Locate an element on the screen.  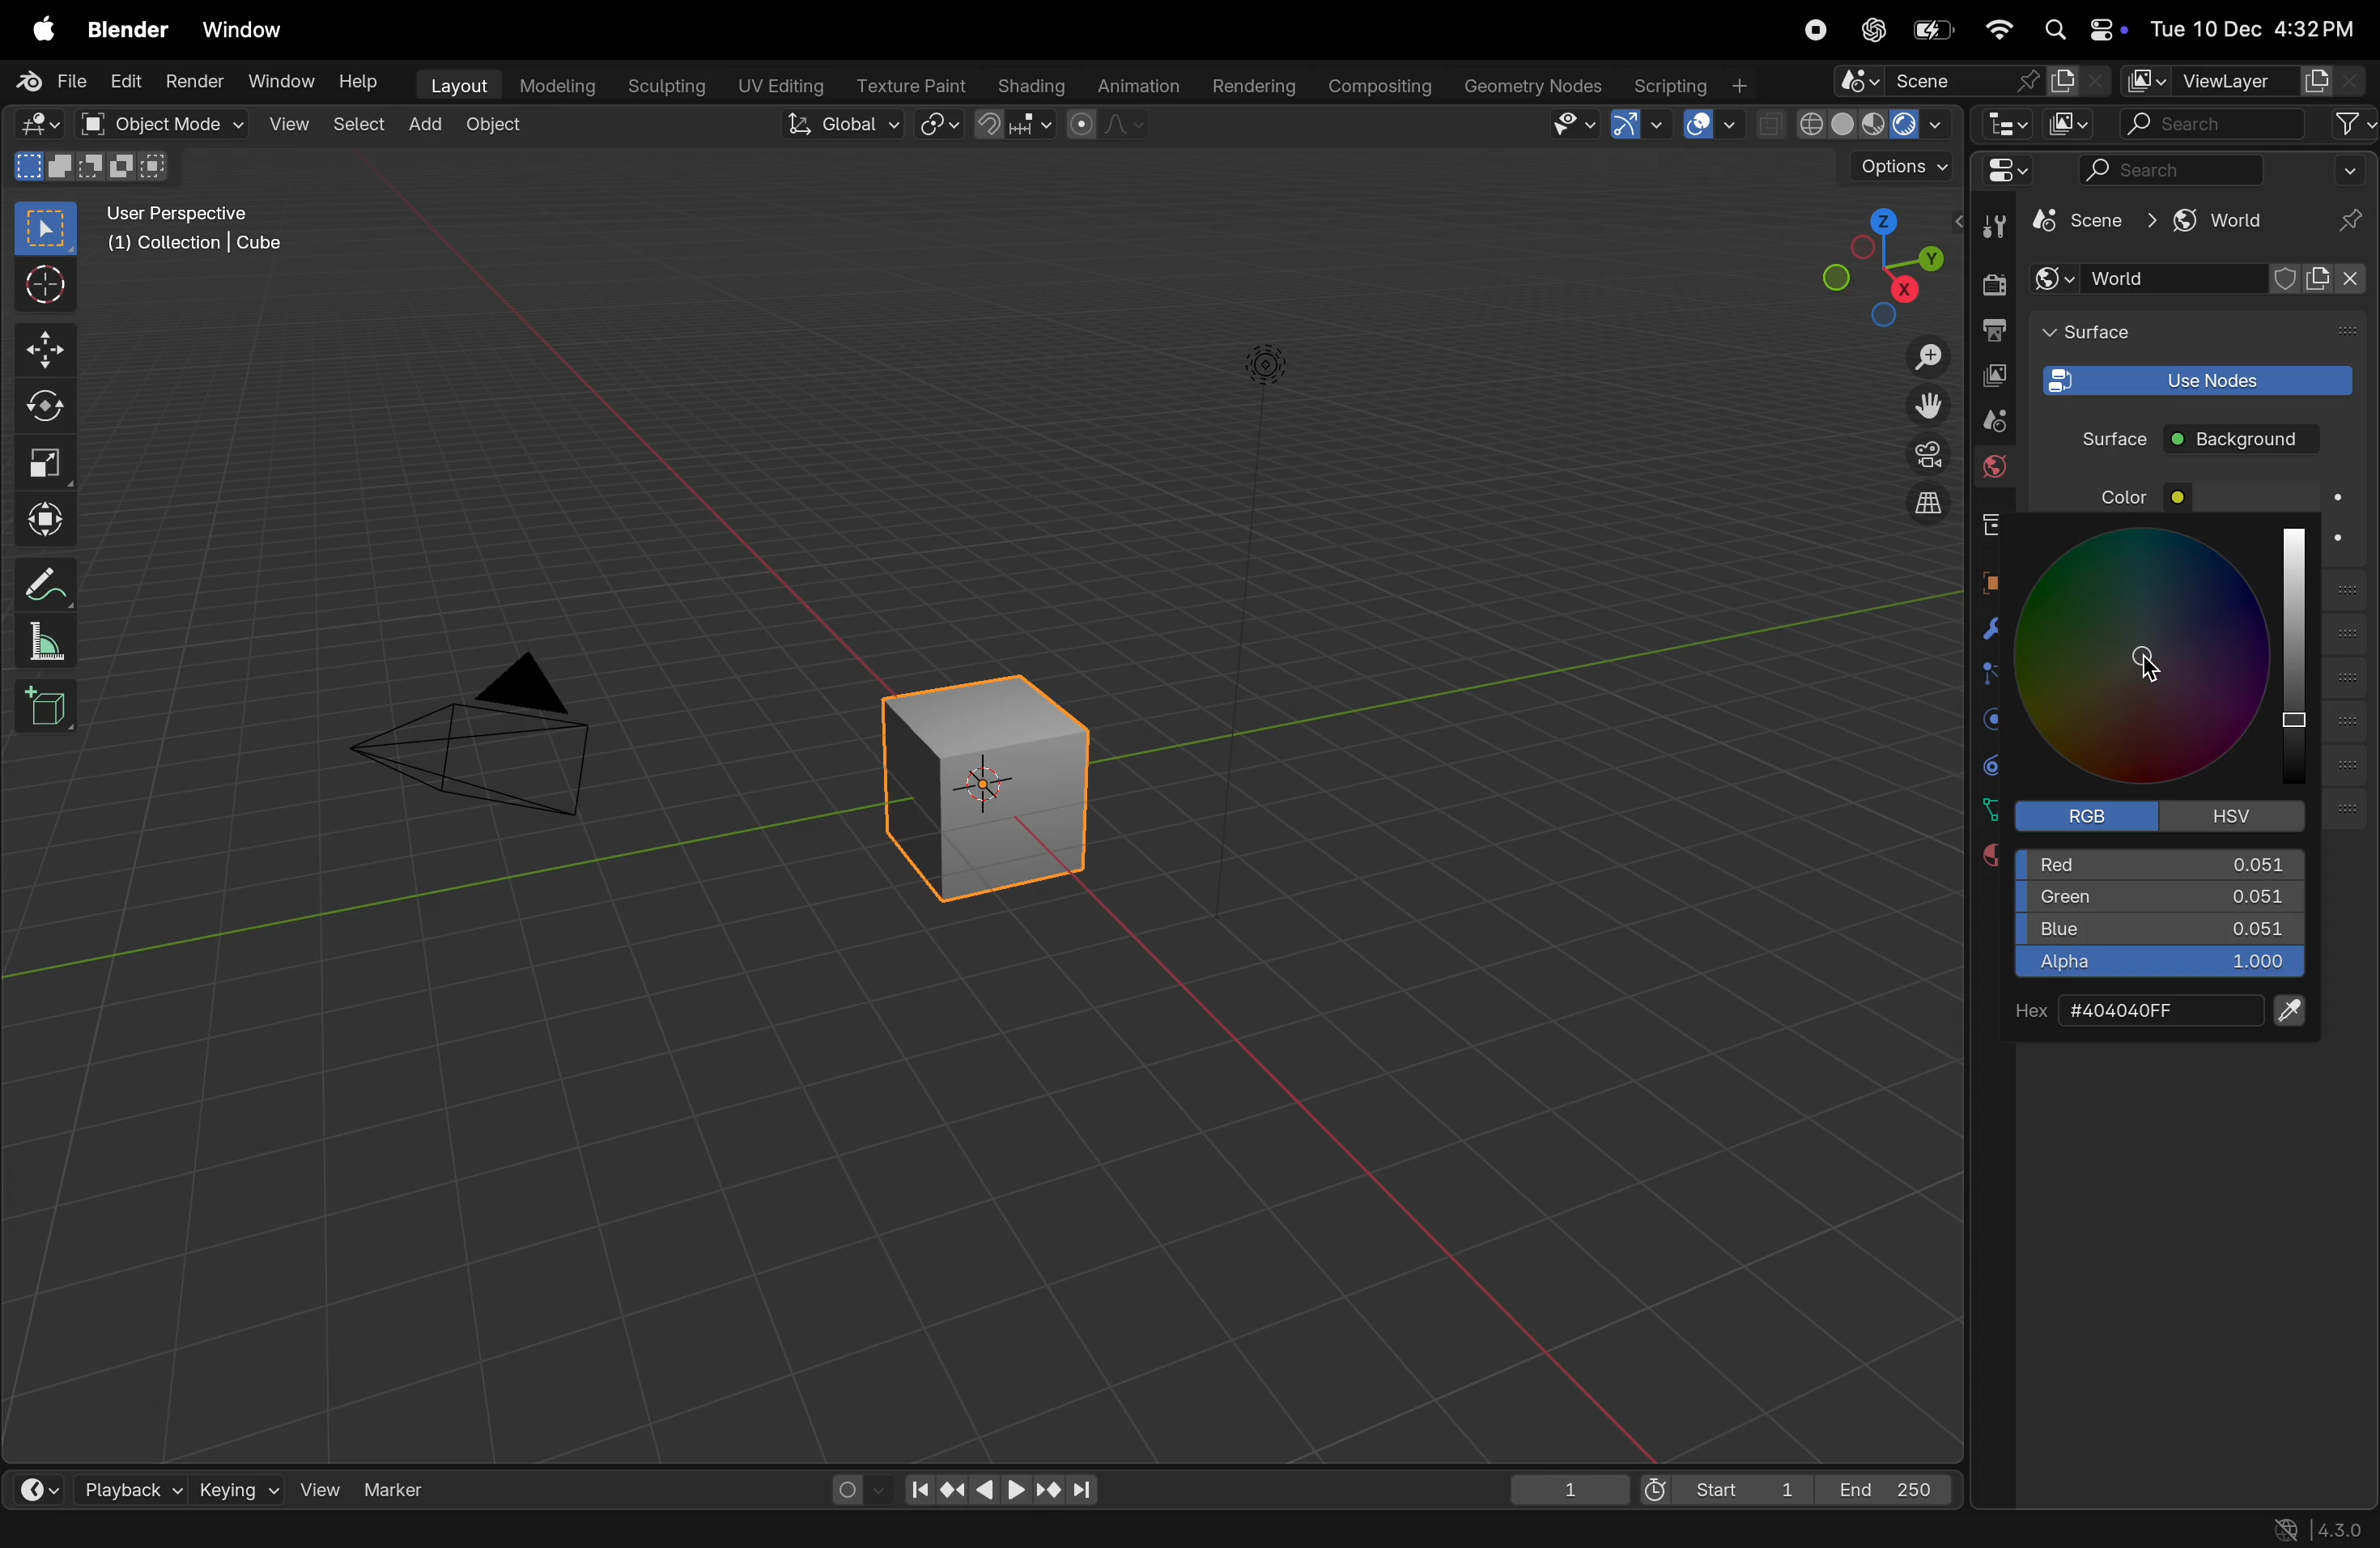
tools is located at coordinates (1988, 226).